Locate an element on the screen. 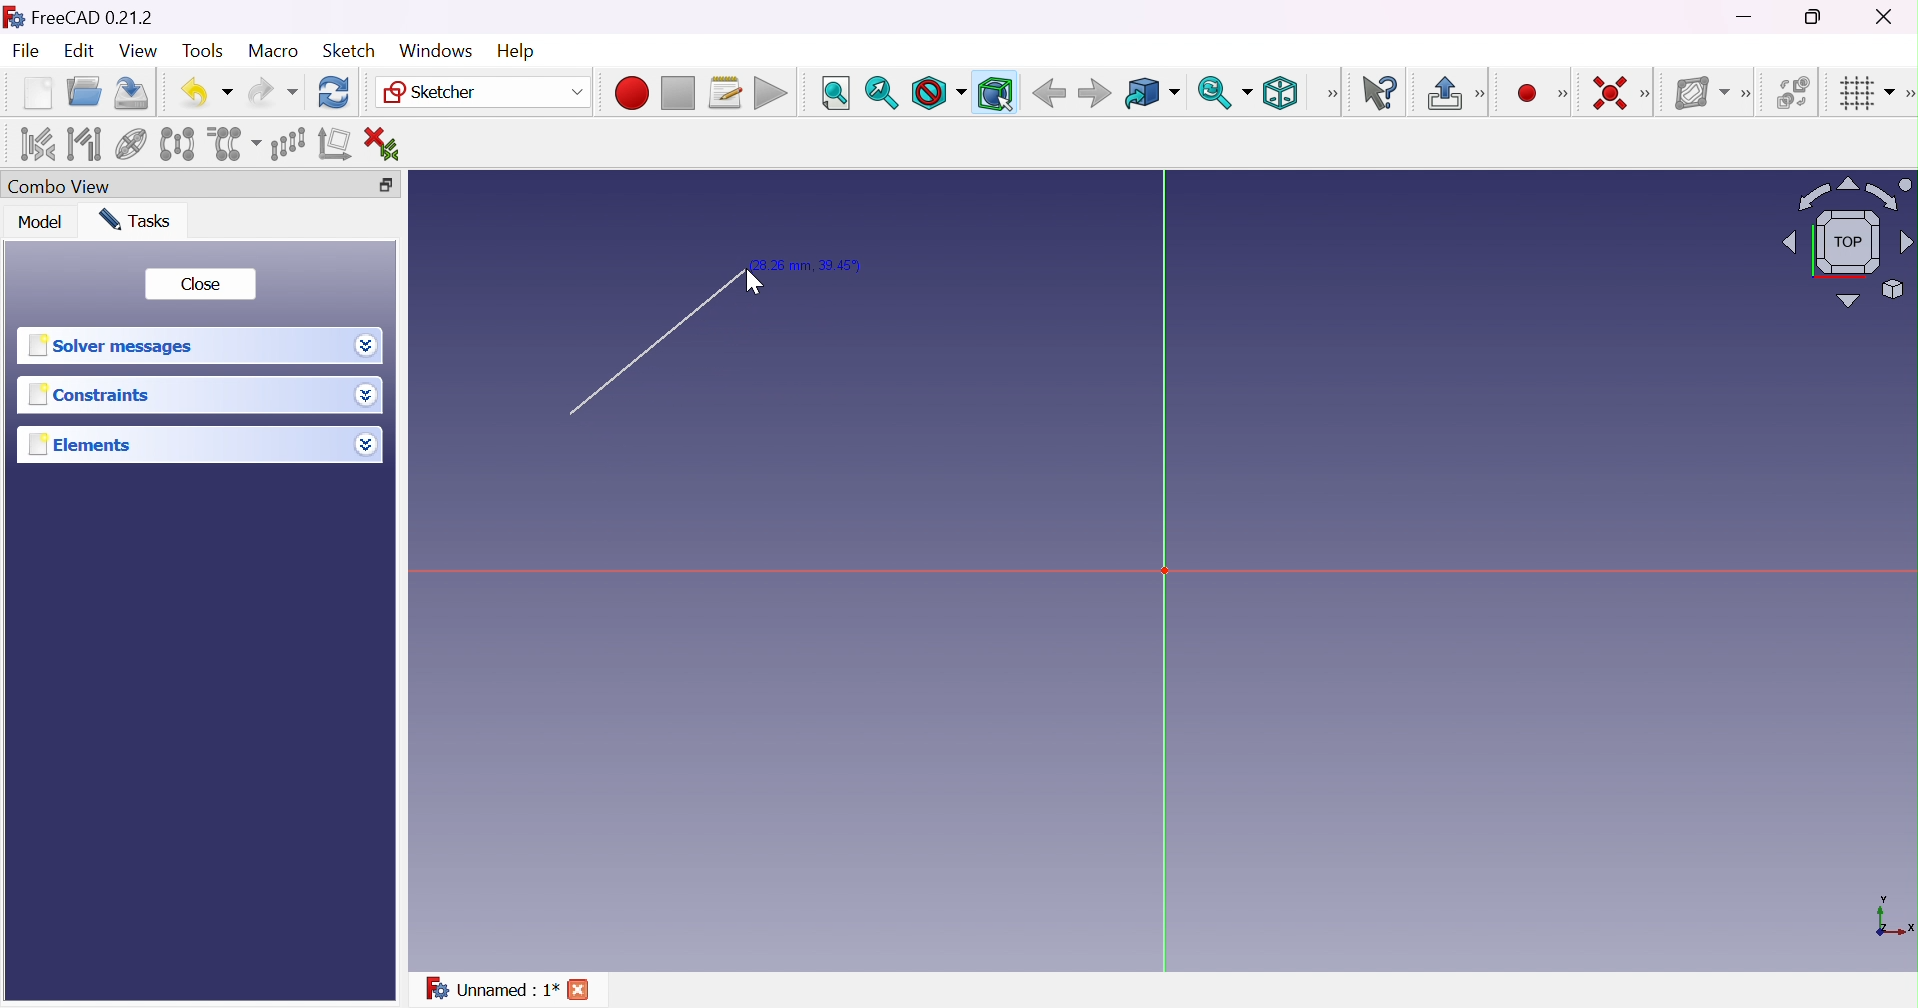  Elements is located at coordinates (91, 445).